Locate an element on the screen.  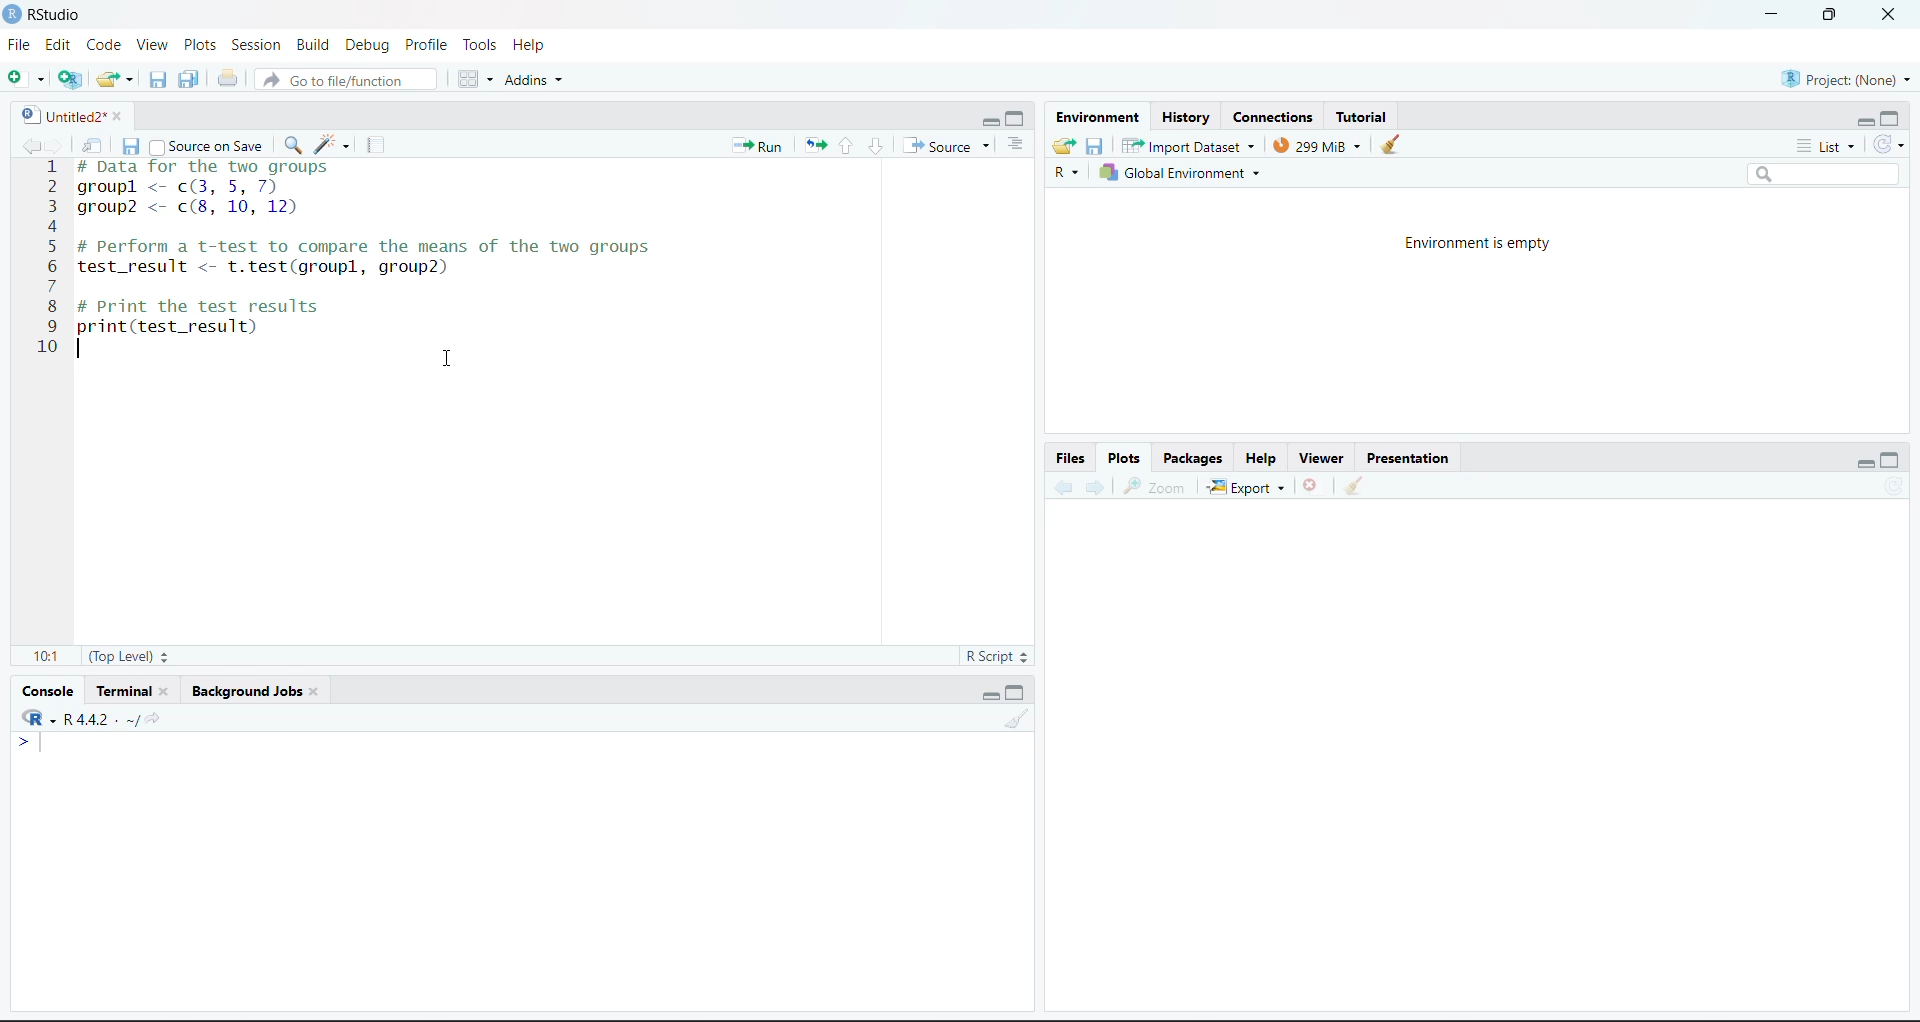
Viewer is located at coordinates (1325, 456).